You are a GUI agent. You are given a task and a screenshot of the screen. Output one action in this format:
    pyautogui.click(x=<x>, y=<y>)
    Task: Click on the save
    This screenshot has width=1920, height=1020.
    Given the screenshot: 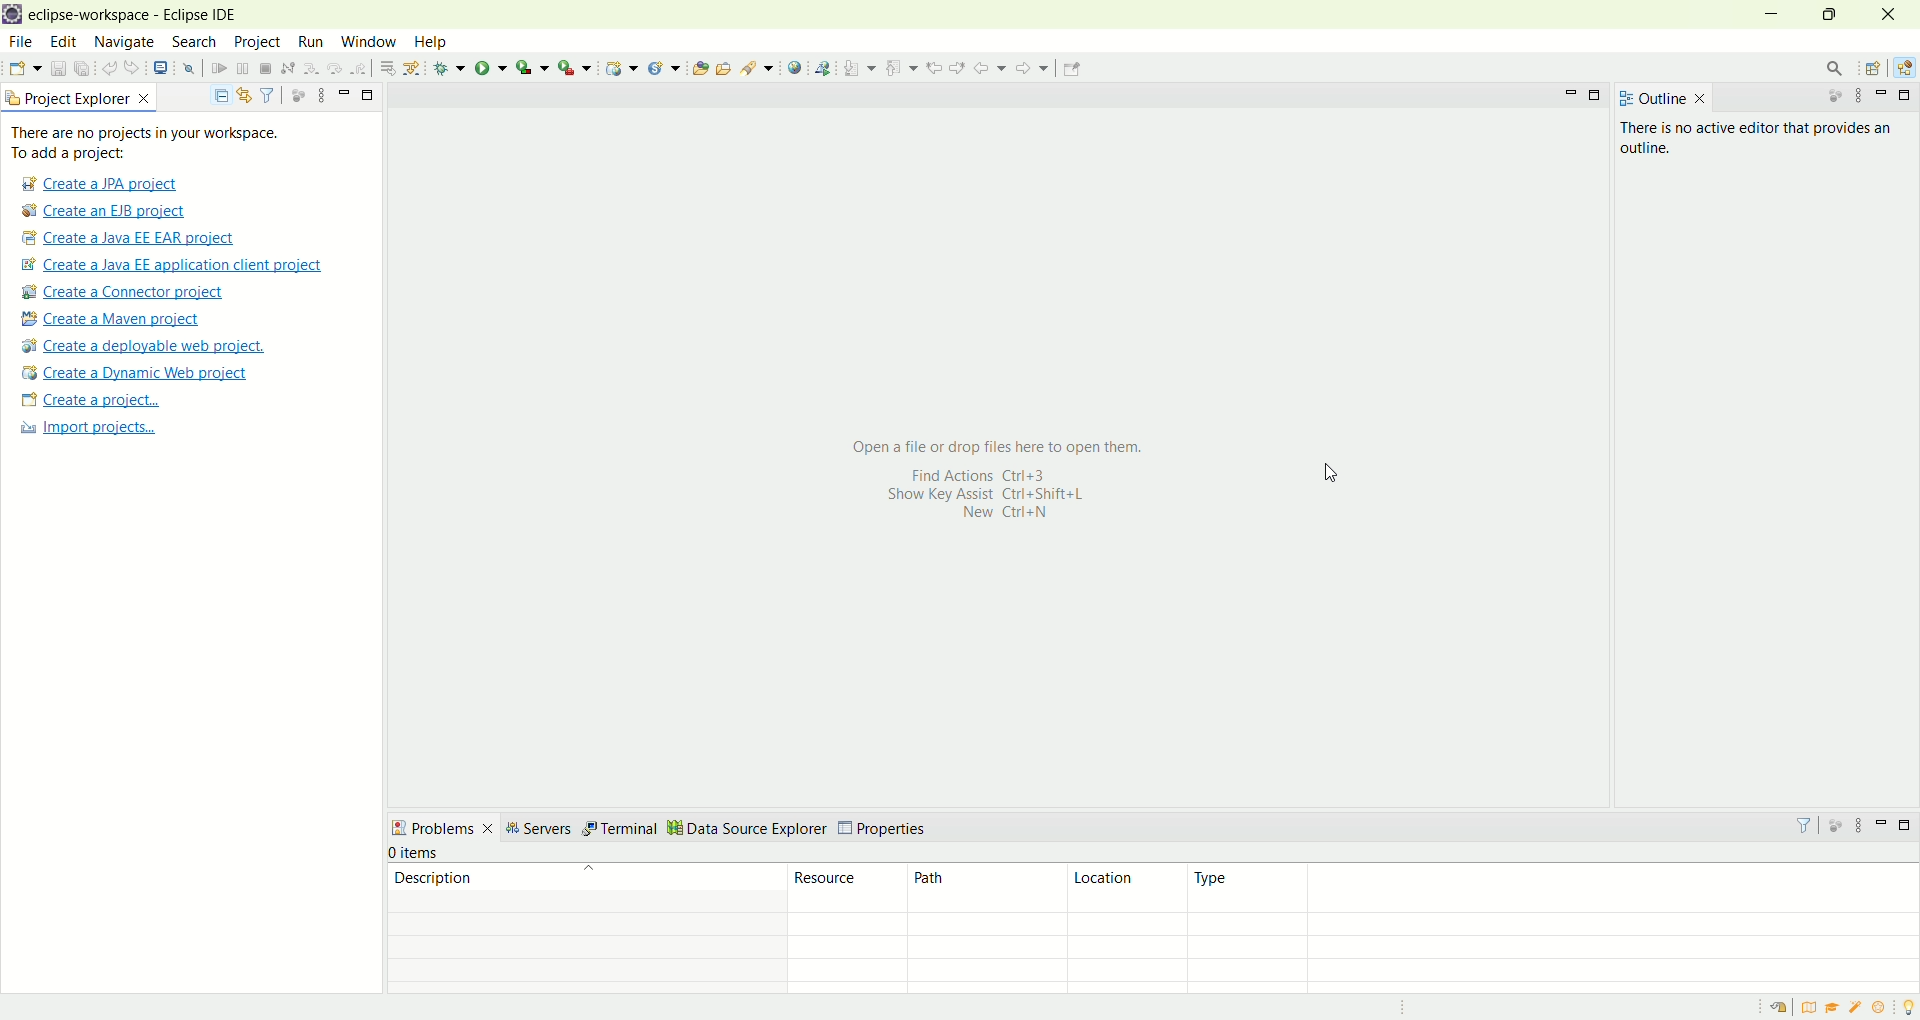 What is the action you would take?
    pyautogui.click(x=53, y=68)
    